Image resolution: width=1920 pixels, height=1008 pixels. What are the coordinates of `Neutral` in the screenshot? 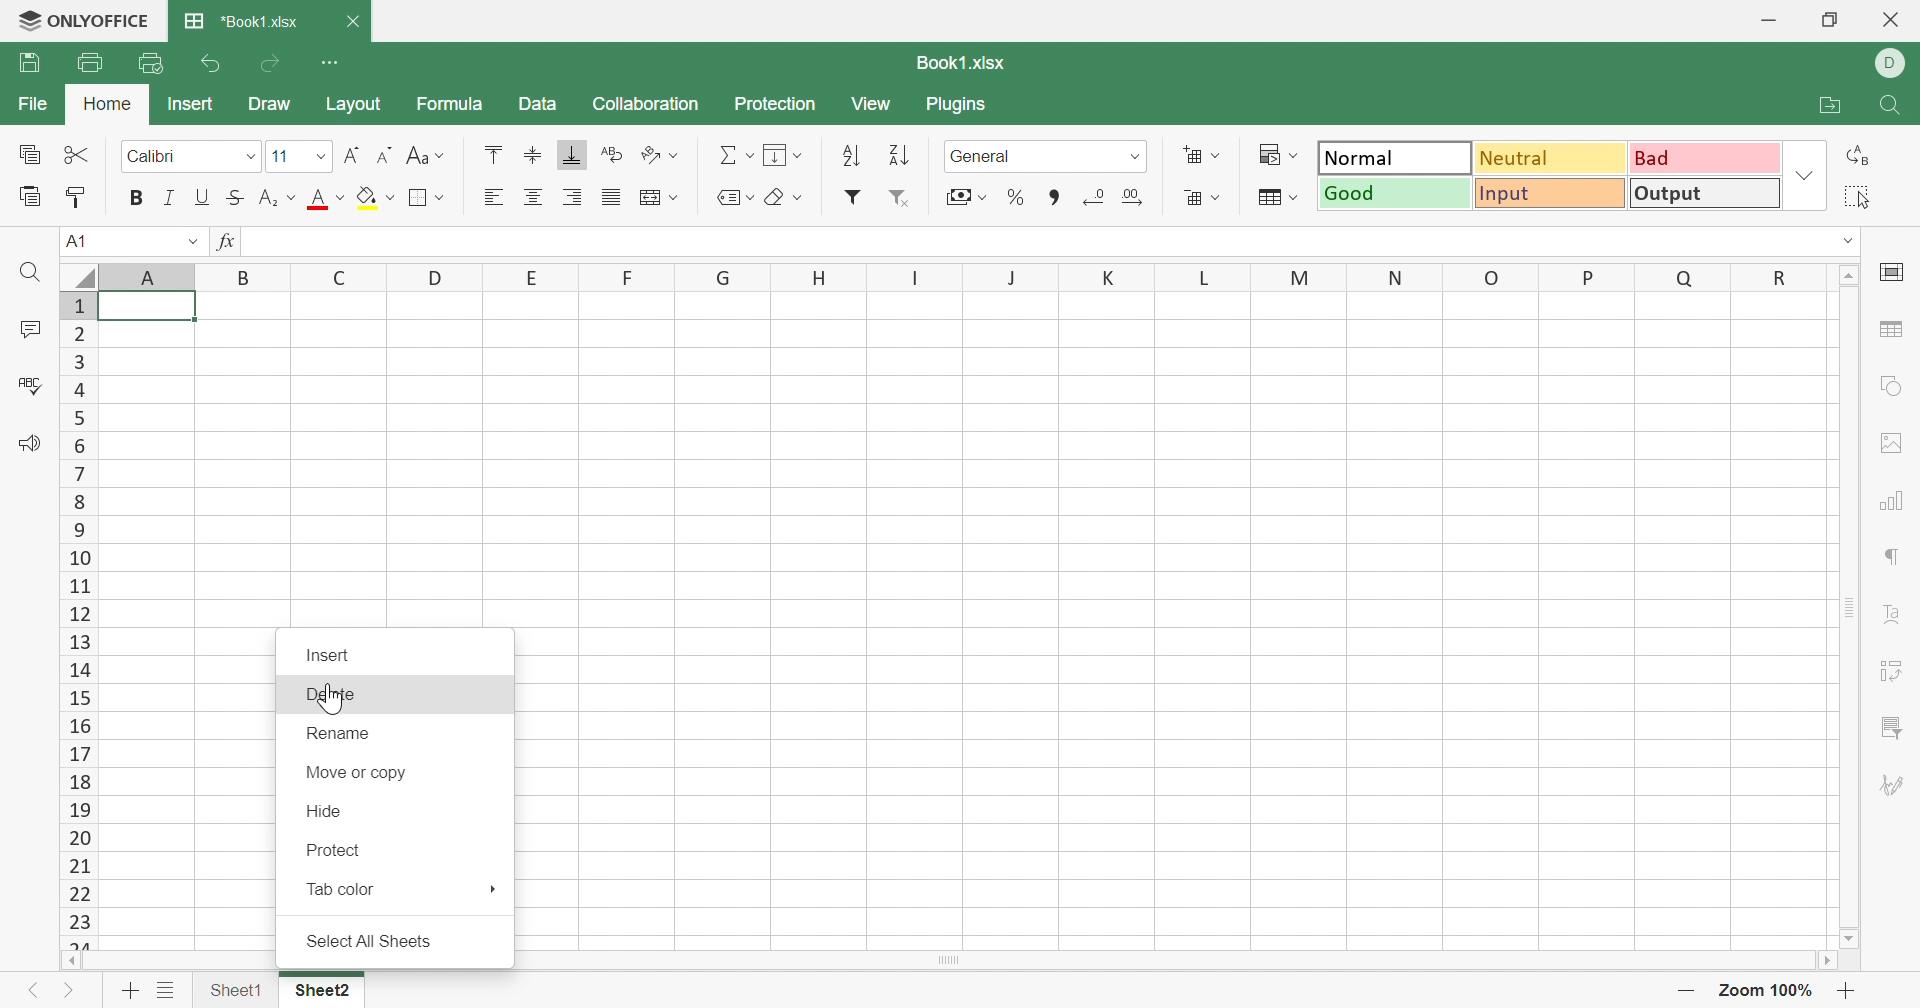 It's located at (1547, 158).